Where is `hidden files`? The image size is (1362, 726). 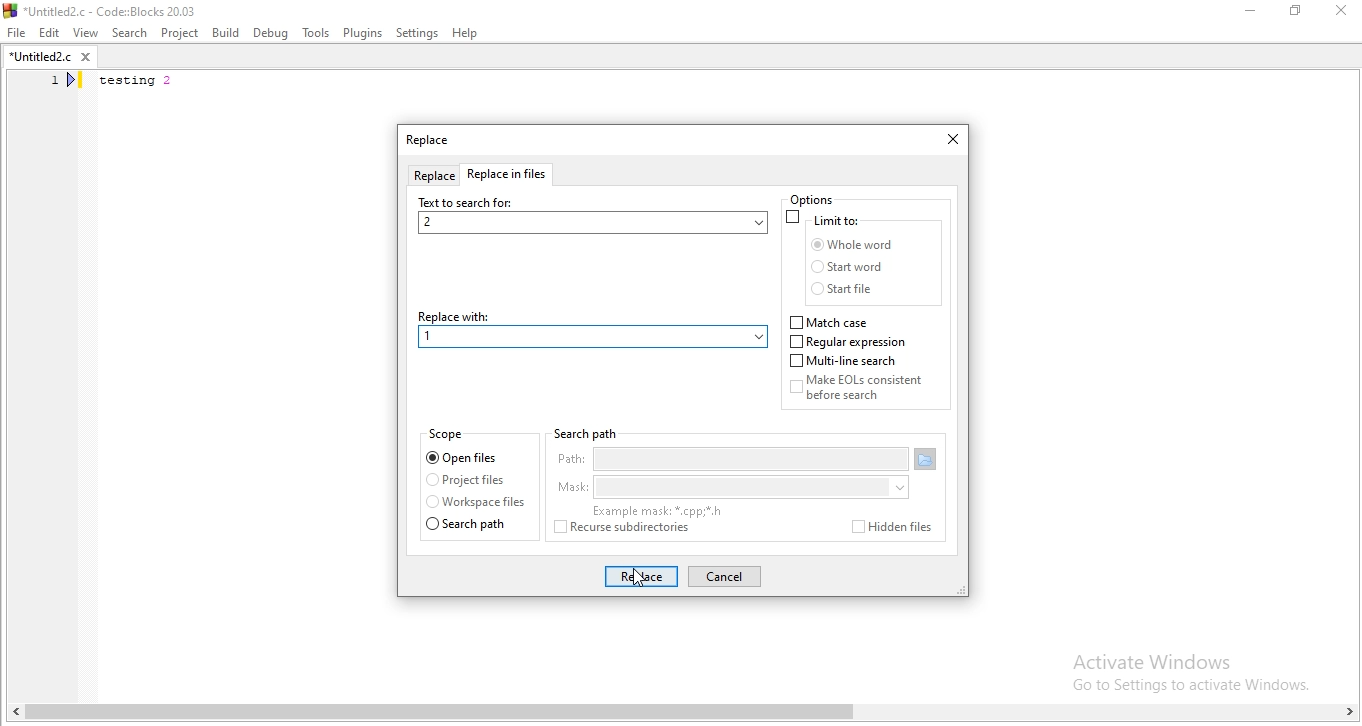
hidden files is located at coordinates (887, 527).